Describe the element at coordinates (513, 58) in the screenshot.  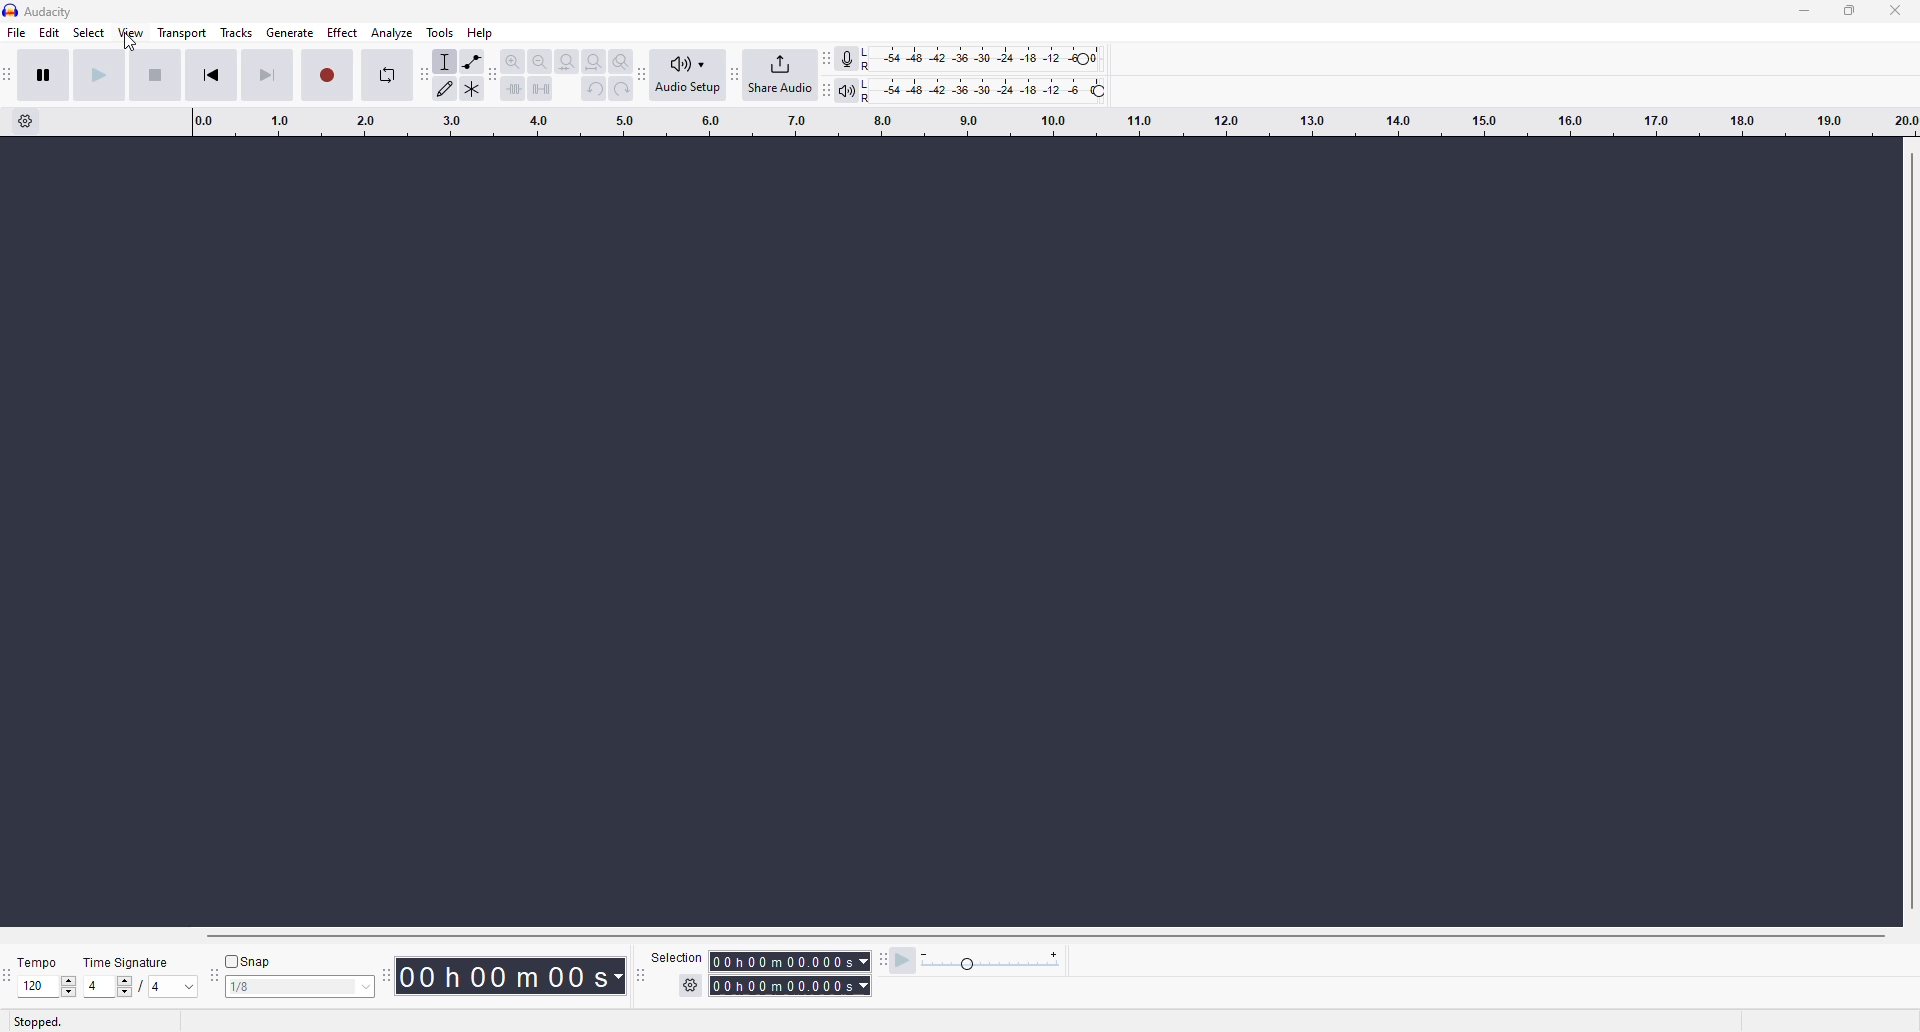
I see `zoom in` at that location.